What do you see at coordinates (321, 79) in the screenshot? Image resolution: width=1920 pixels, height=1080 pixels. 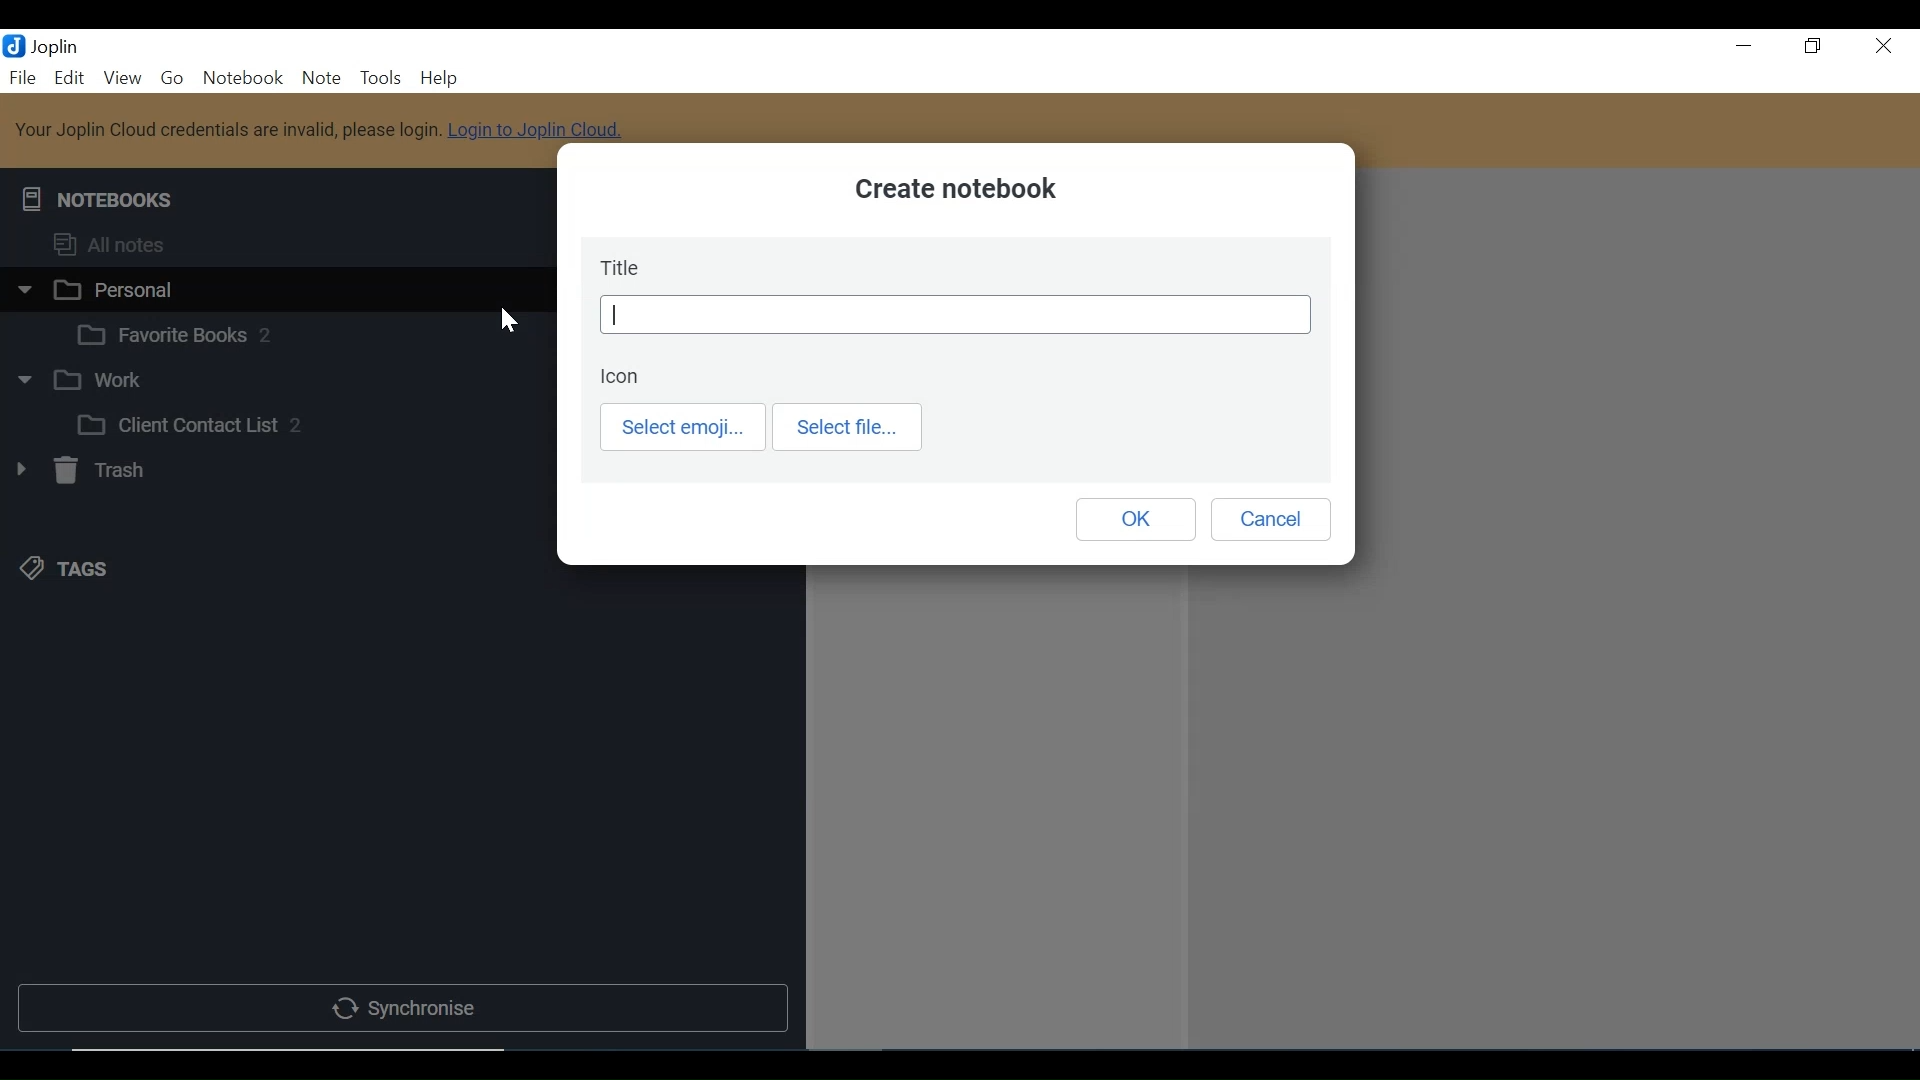 I see `Note` at bounding box center [321, 79].